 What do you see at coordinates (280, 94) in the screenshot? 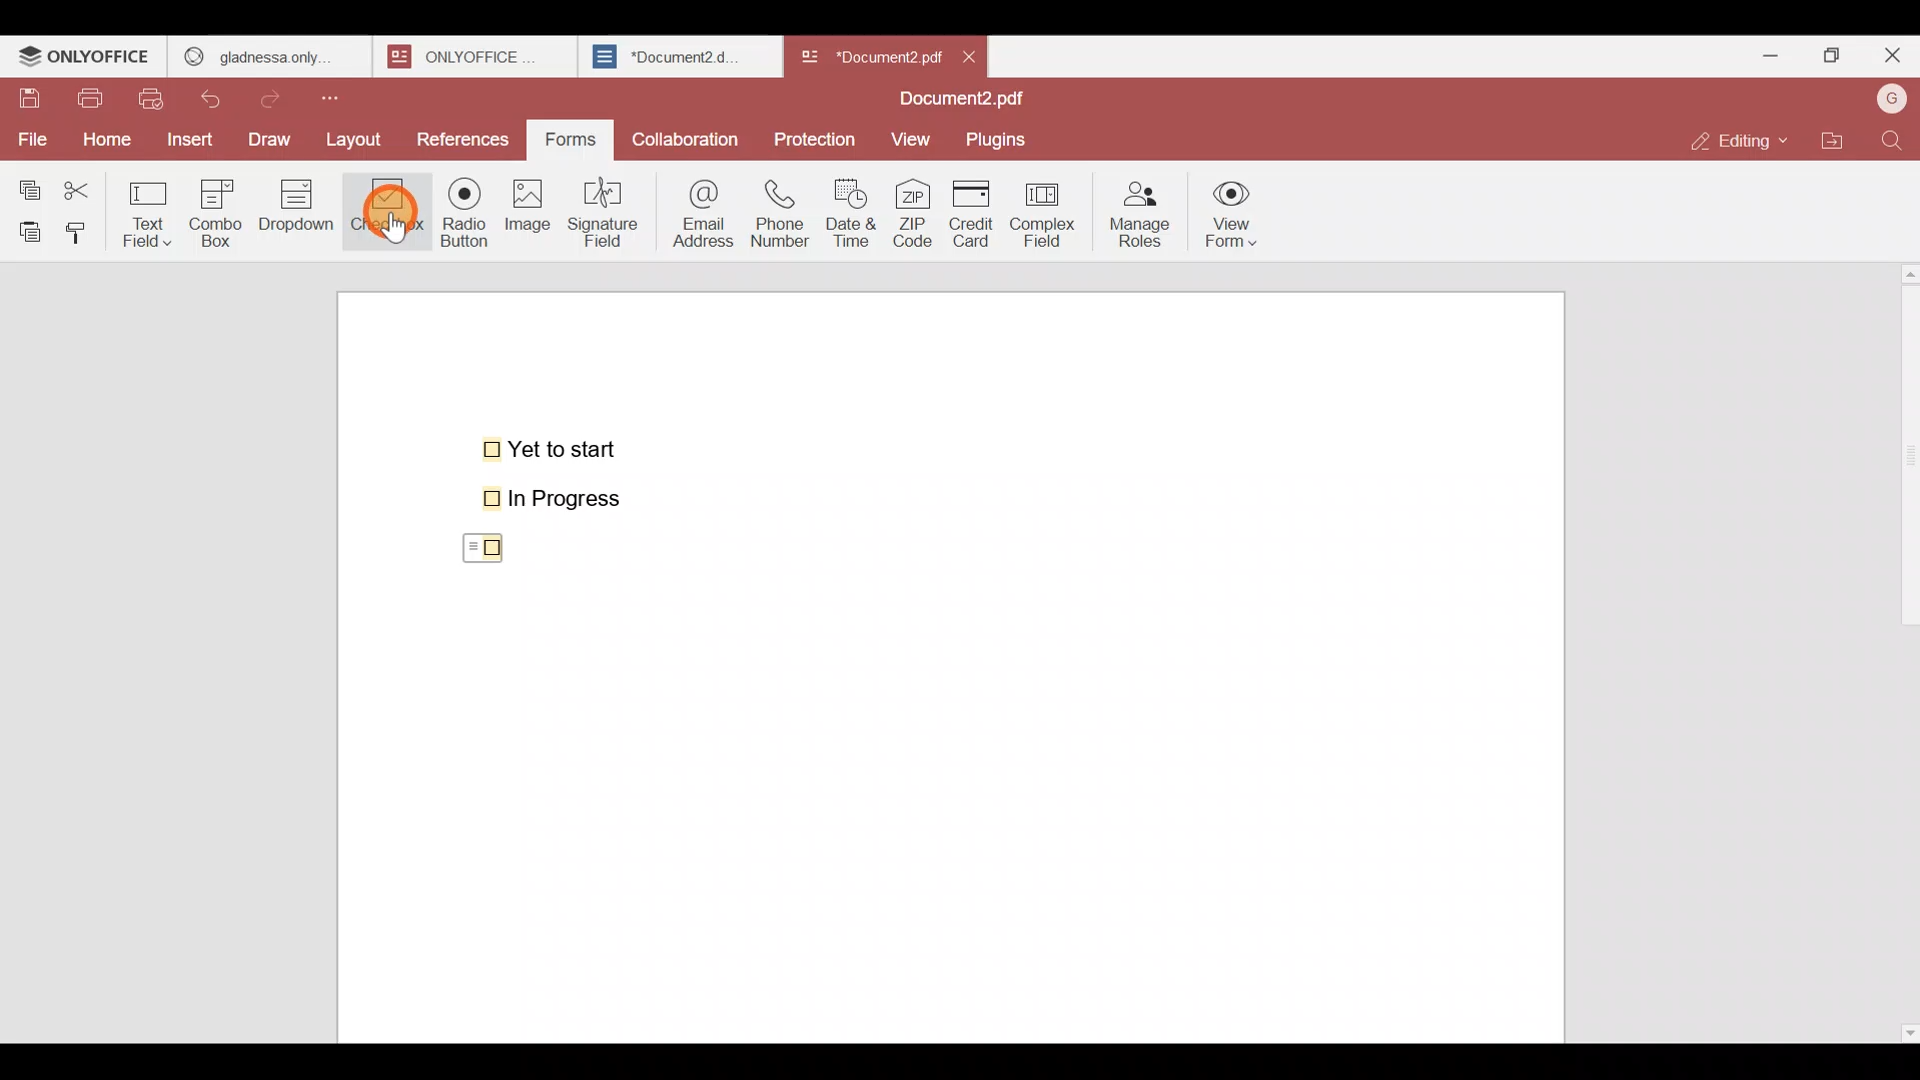
I see `Redo` at bounding box center [280, 94].